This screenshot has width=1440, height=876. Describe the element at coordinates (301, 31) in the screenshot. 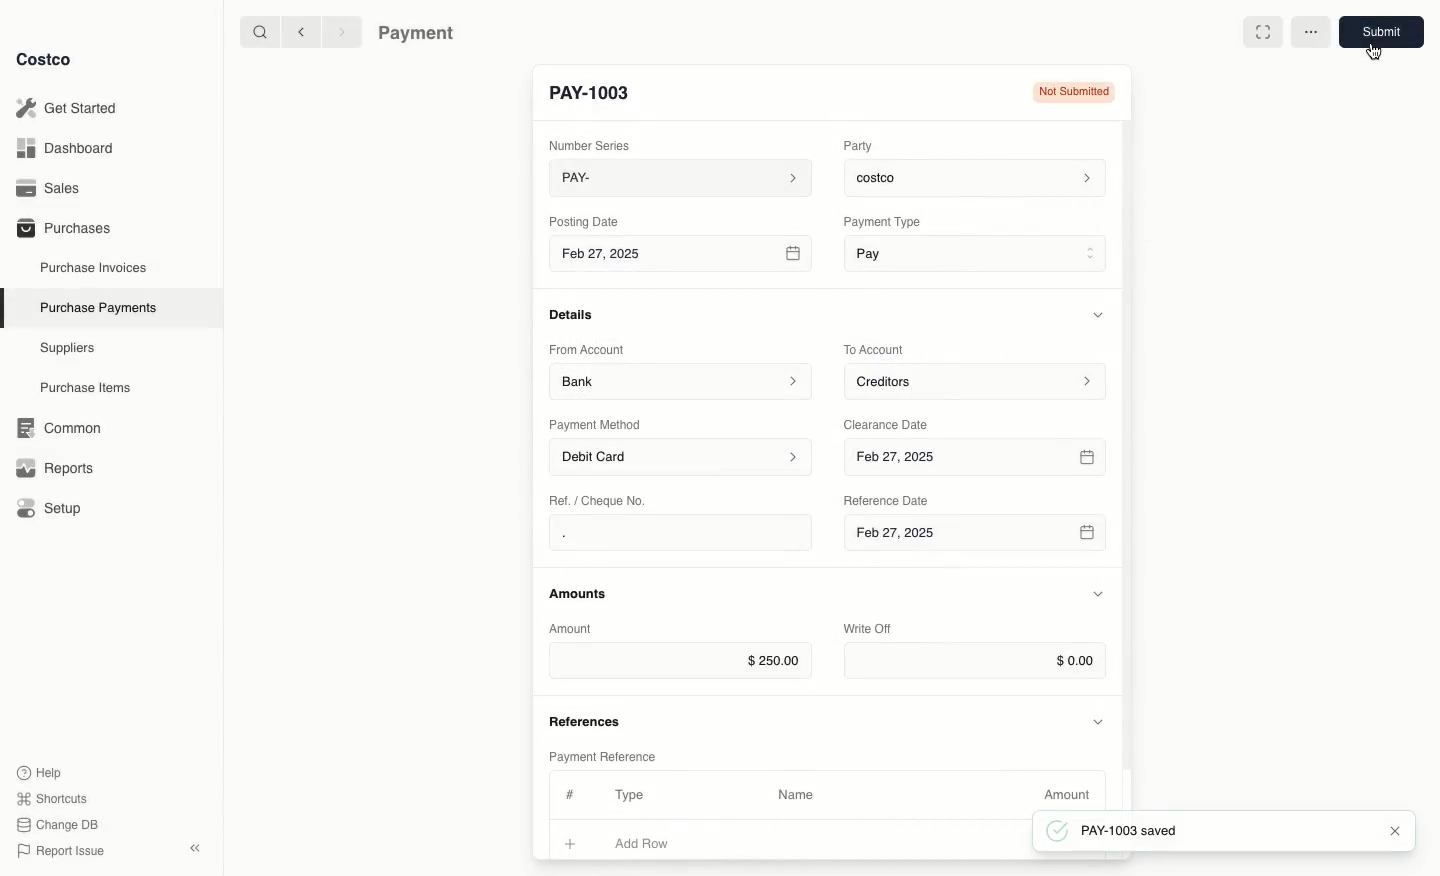

I see `Back` at that location.